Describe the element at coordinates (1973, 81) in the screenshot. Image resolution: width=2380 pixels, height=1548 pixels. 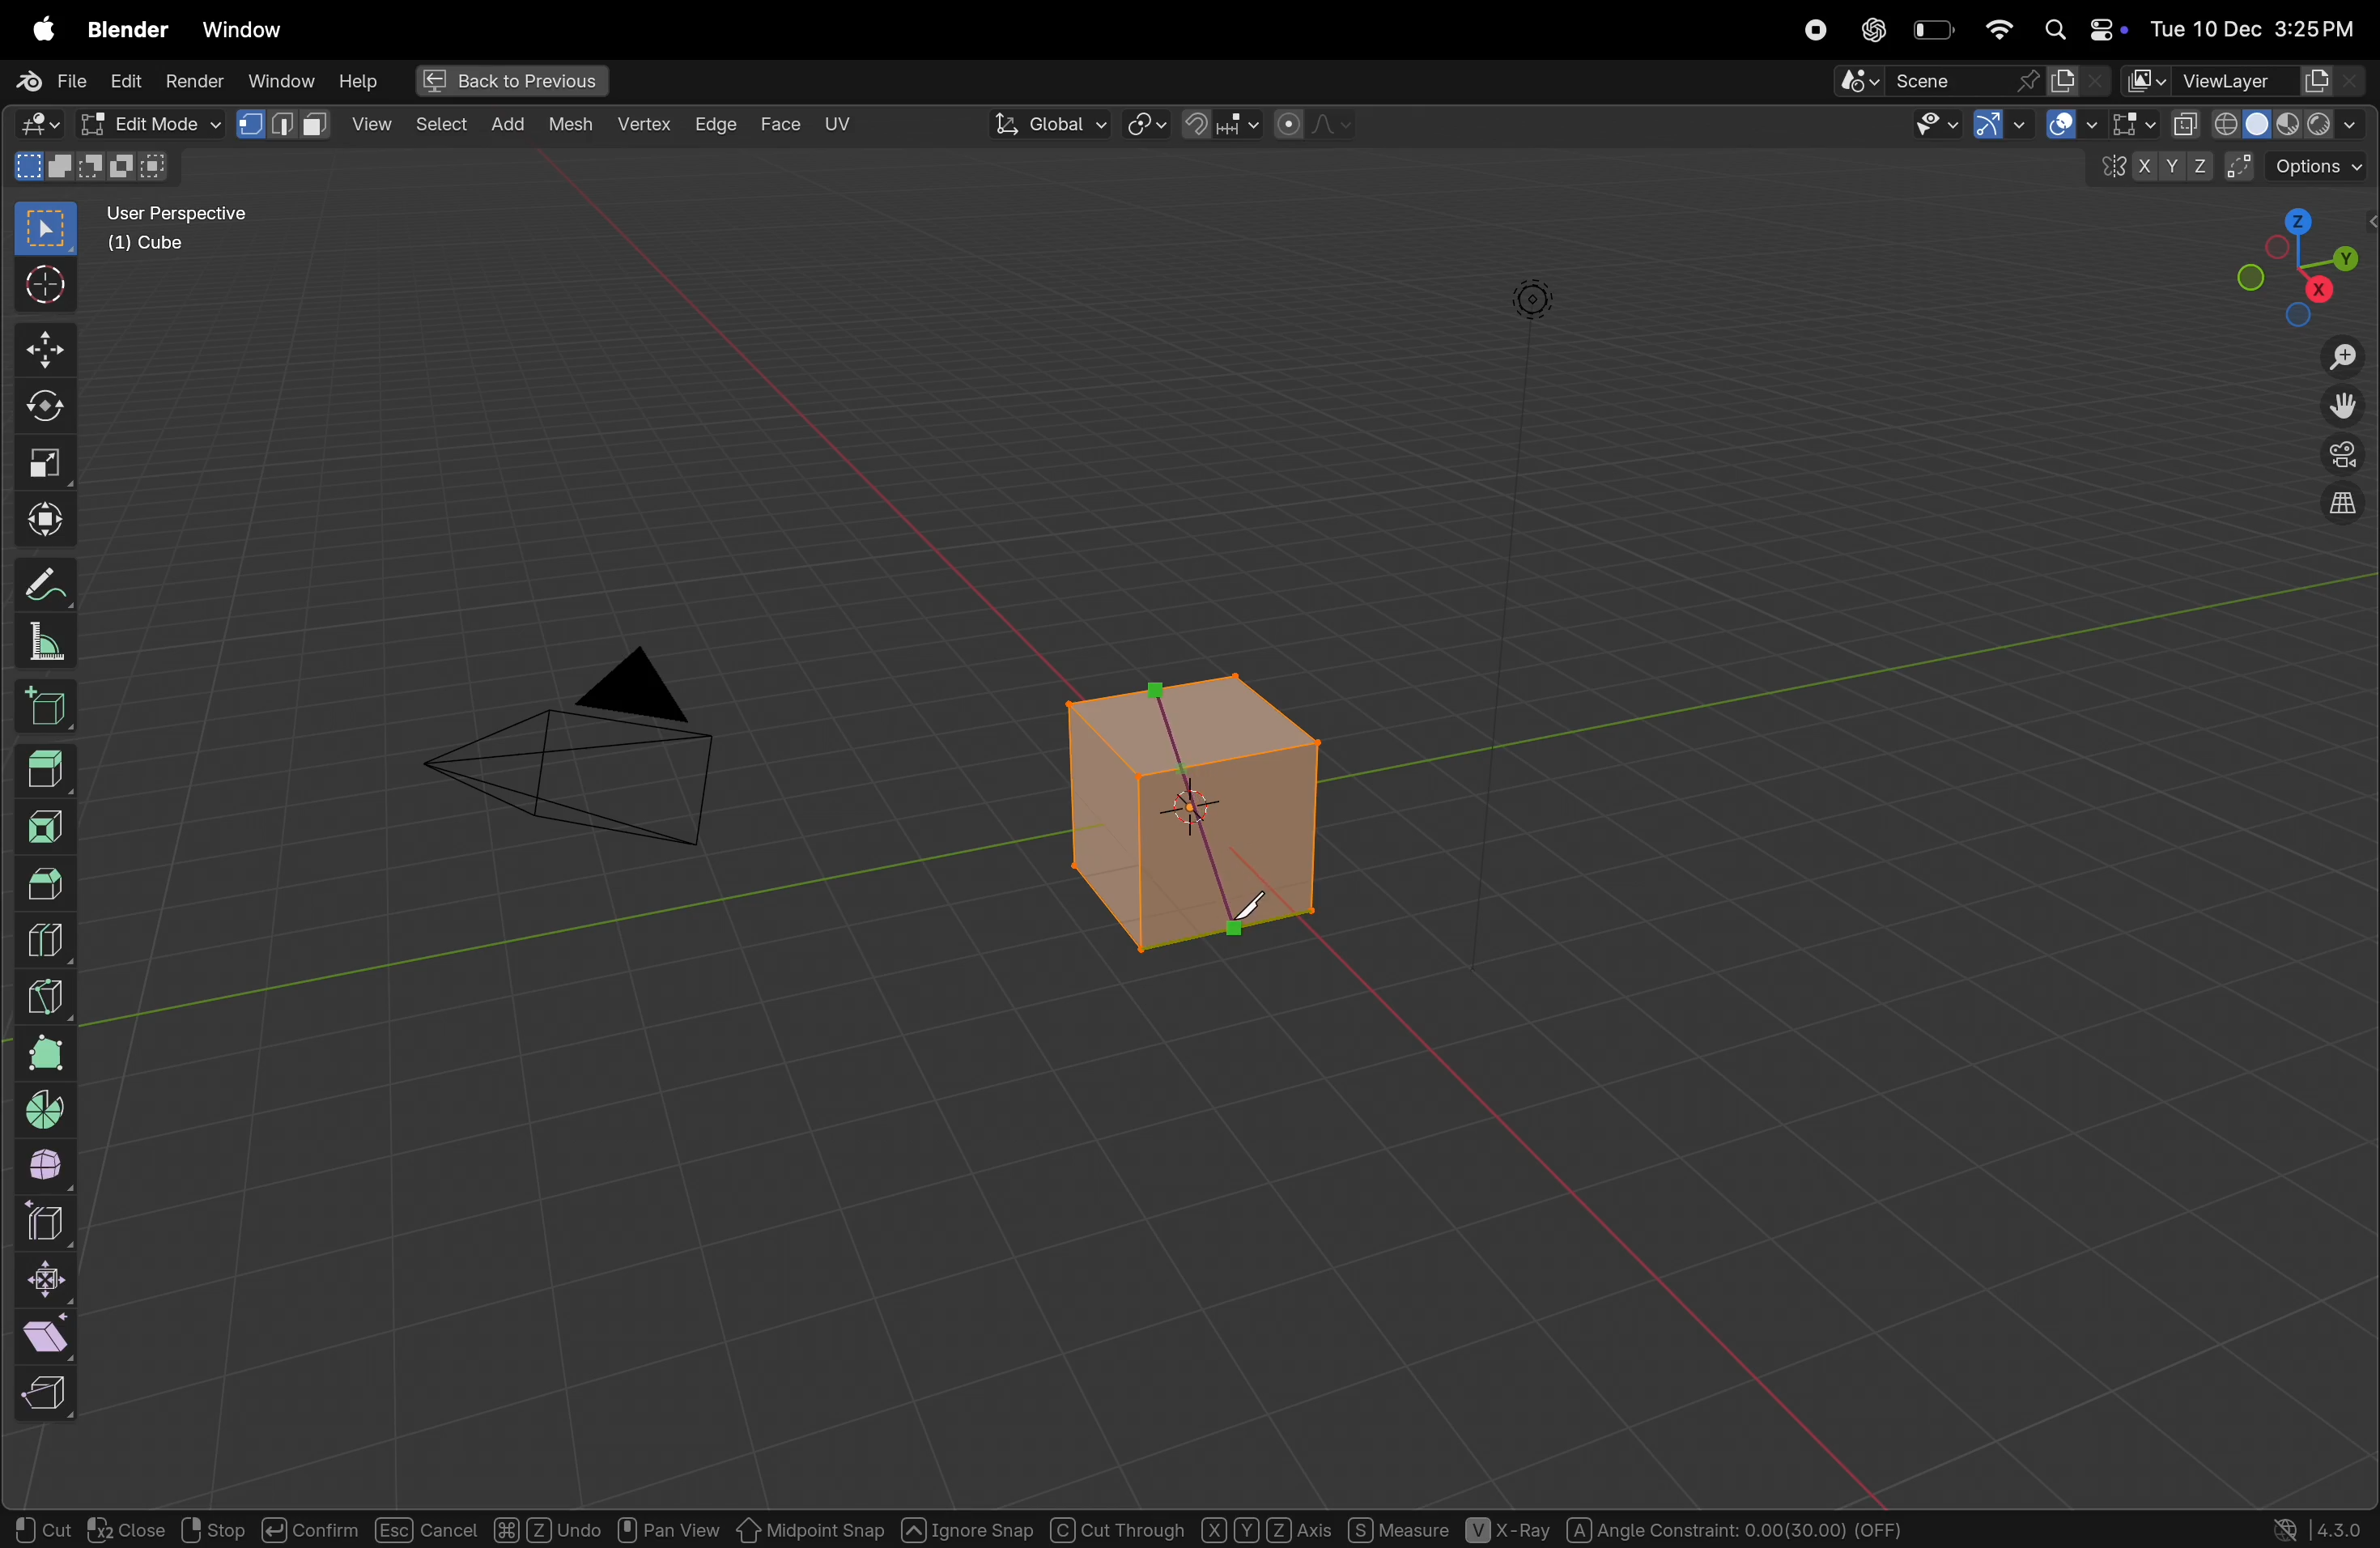
I see `Scene` at that location.